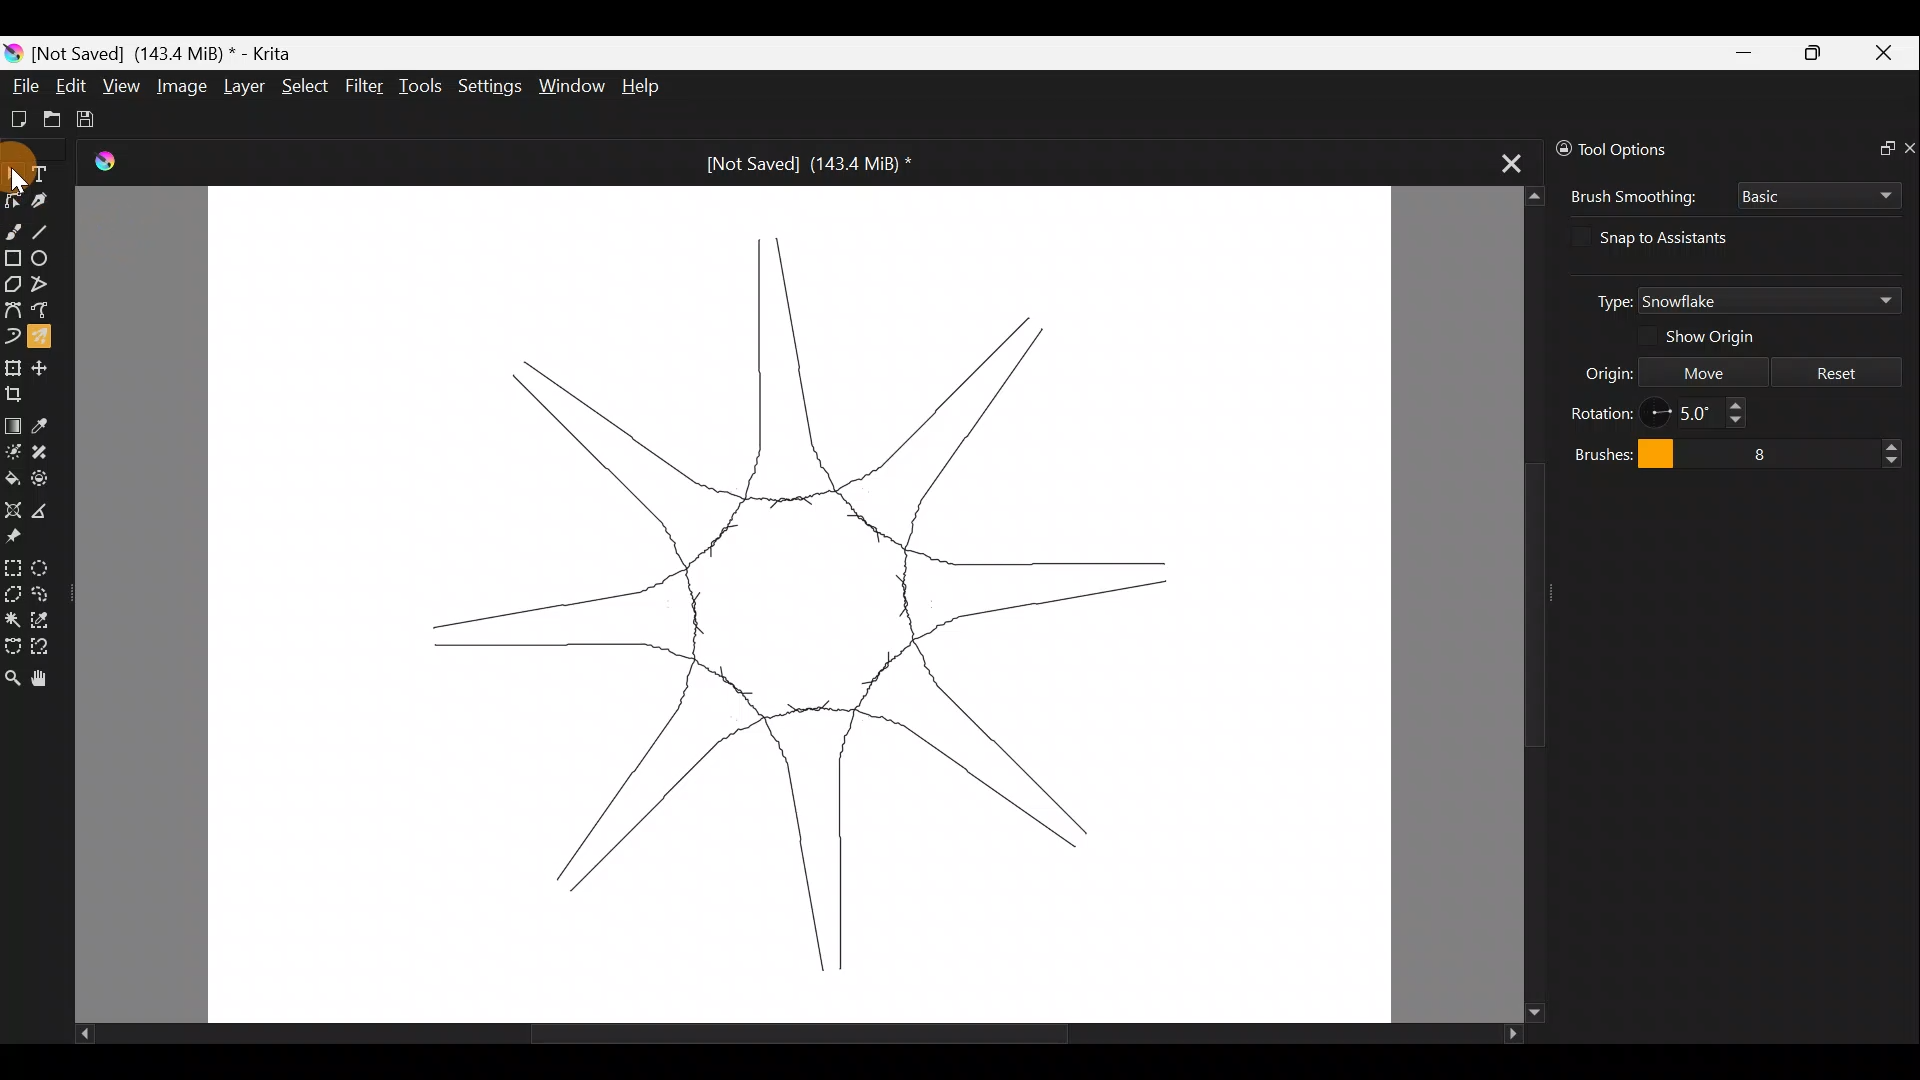  What do you see at coordinates (43, 594) in the screenshot?
I see `Freehand selection tool` at bounding box center [43, 594].